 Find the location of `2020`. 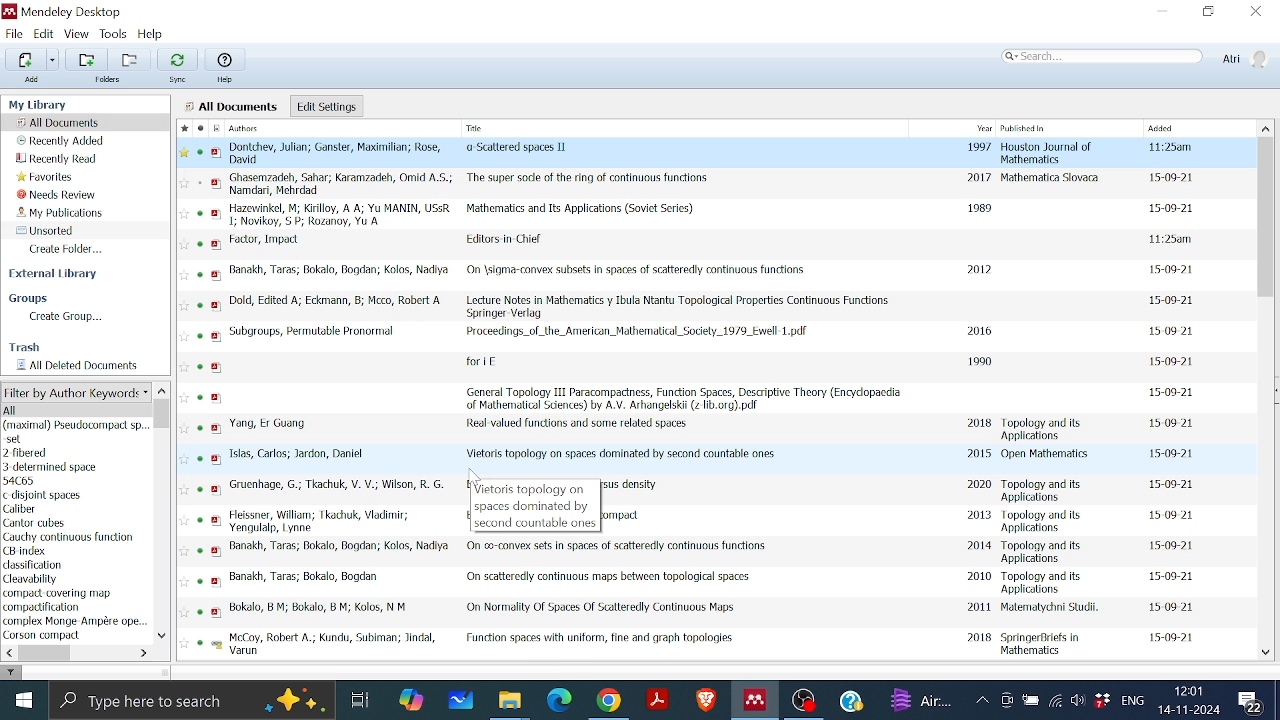

2020 is located at coordinates (979, 486).